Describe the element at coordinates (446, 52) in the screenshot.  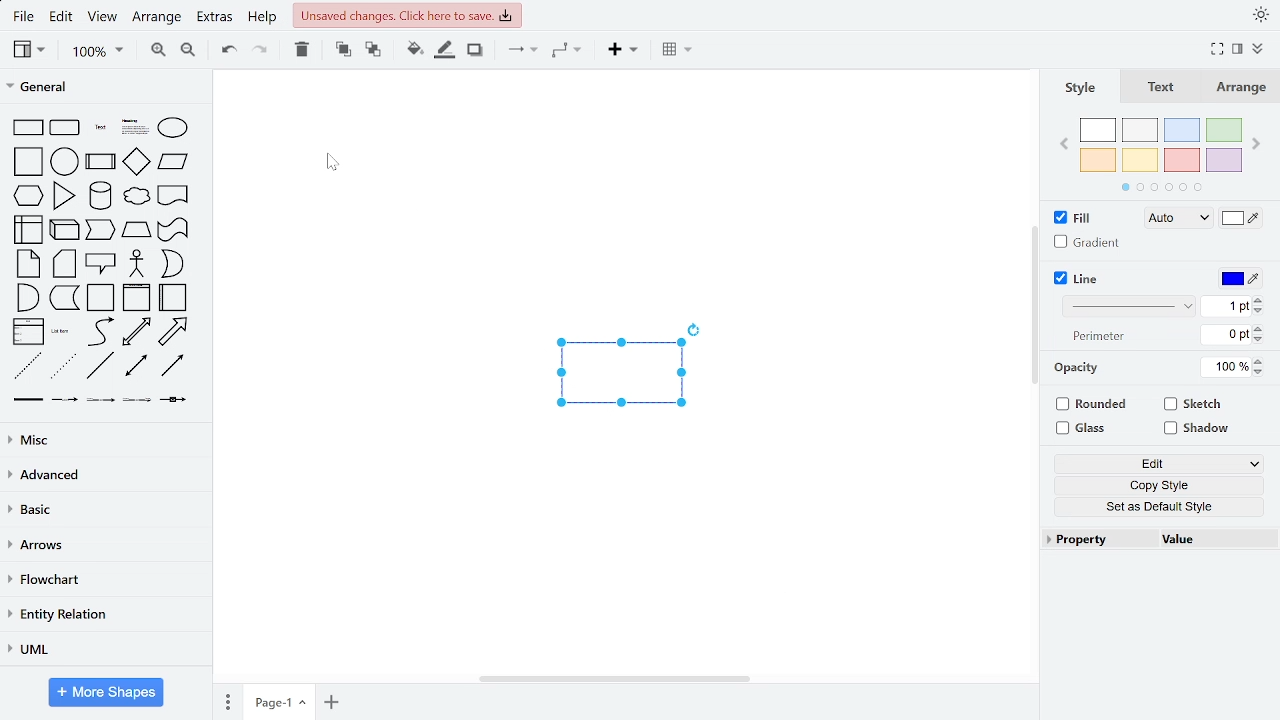
I see `fill line` at that location.